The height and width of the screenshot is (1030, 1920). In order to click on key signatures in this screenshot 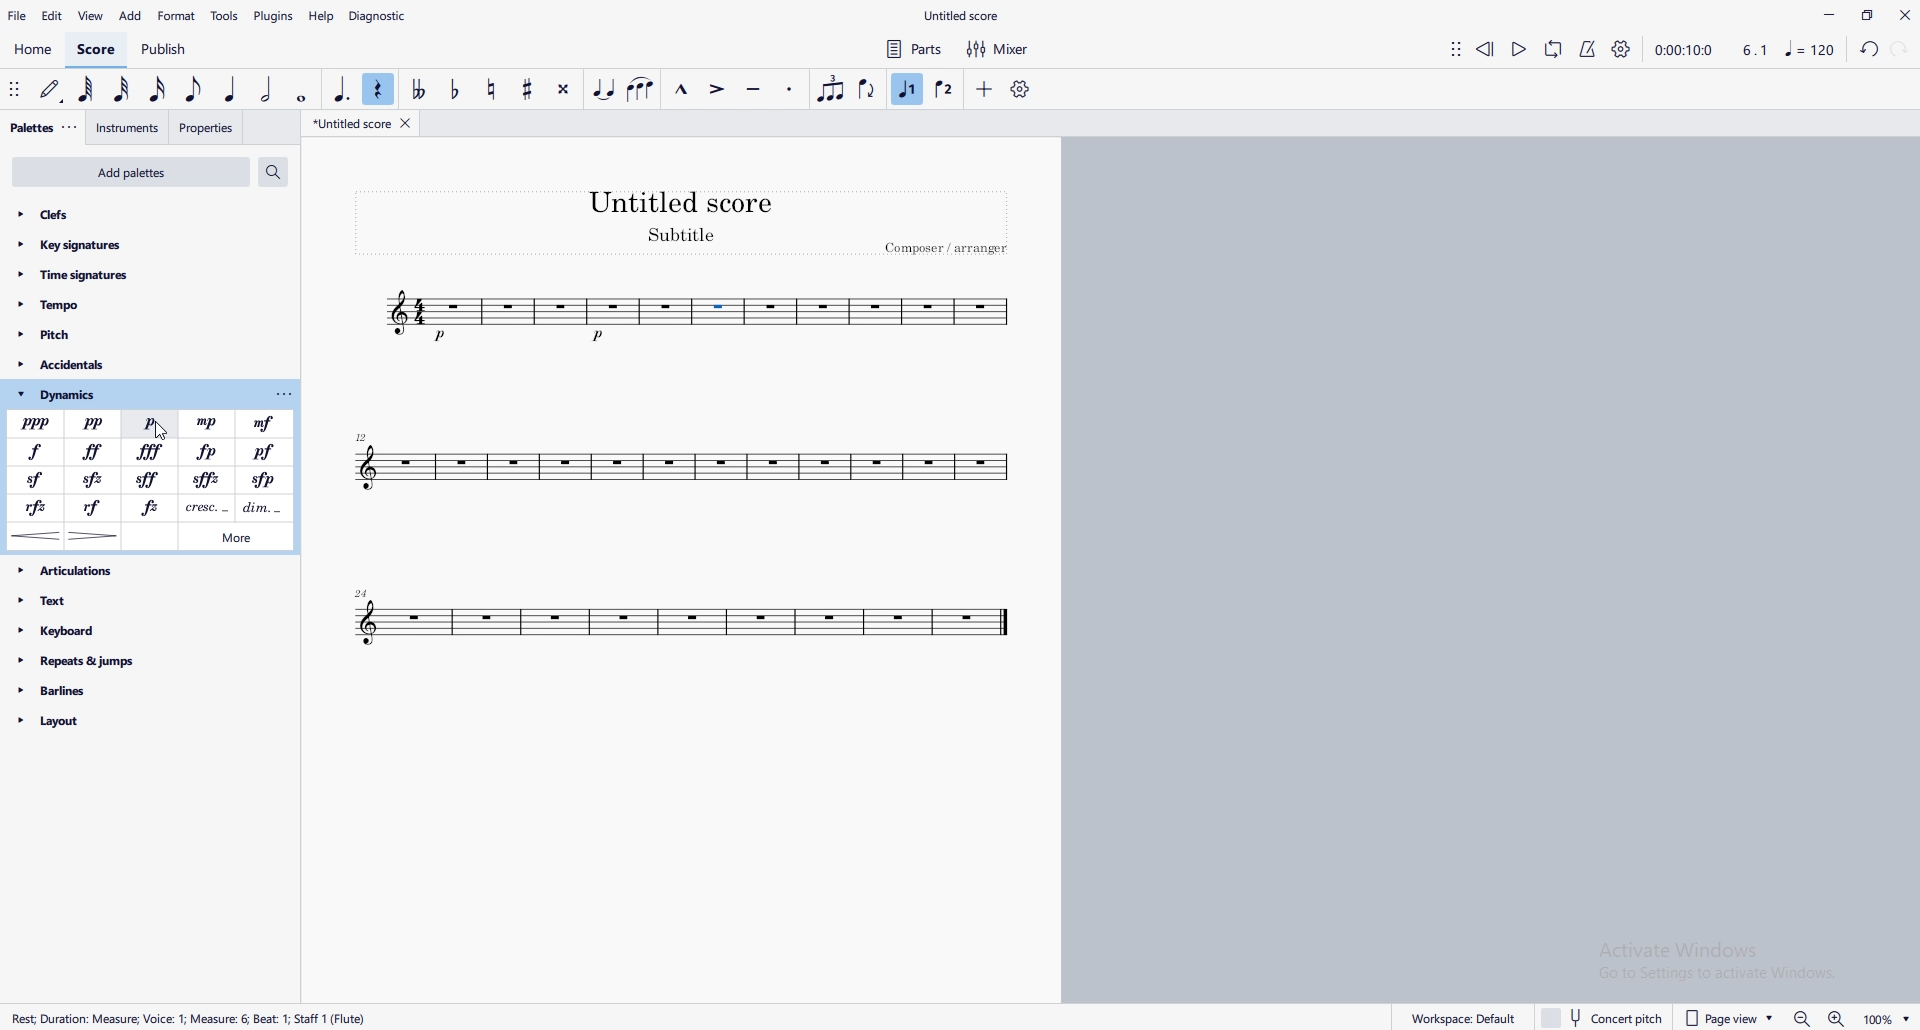, I will do `click(129, 244)`.